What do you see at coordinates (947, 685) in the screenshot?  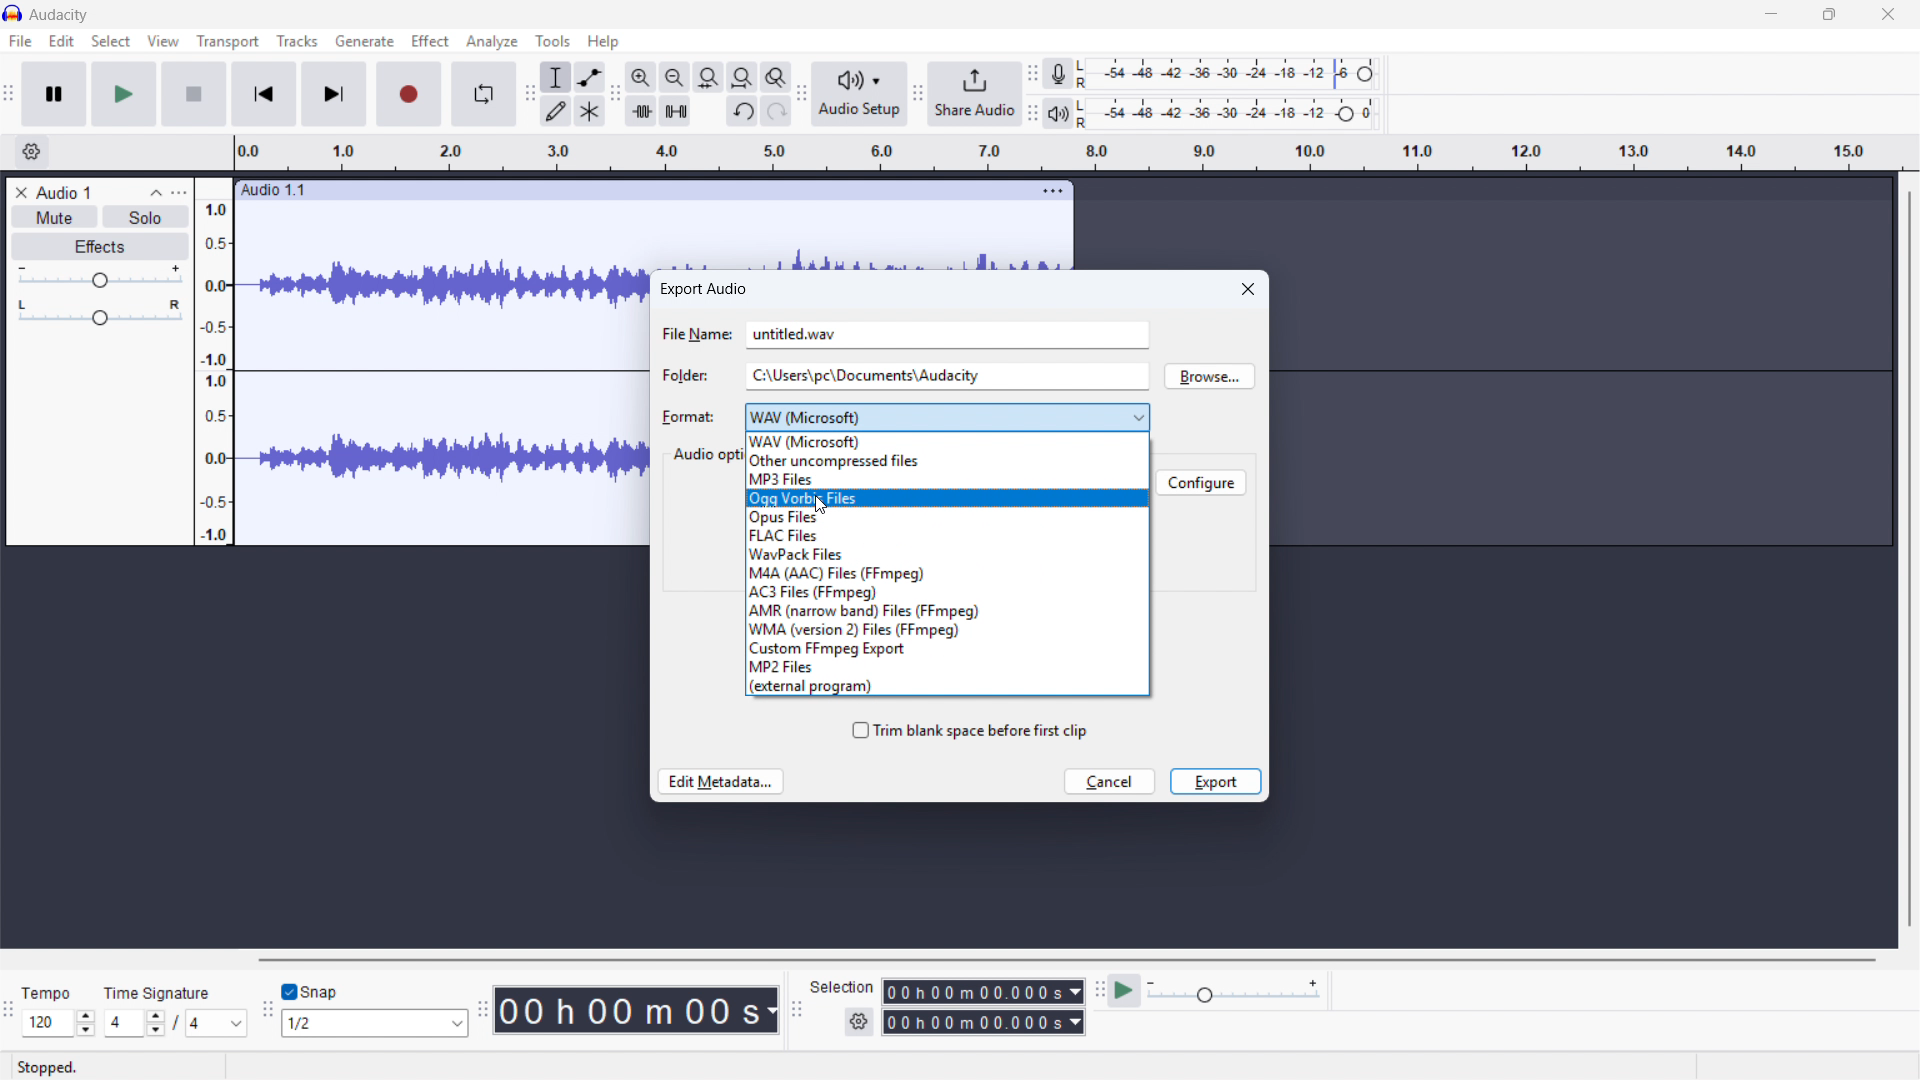 I see `External program ` at bounding box center [947, 685].